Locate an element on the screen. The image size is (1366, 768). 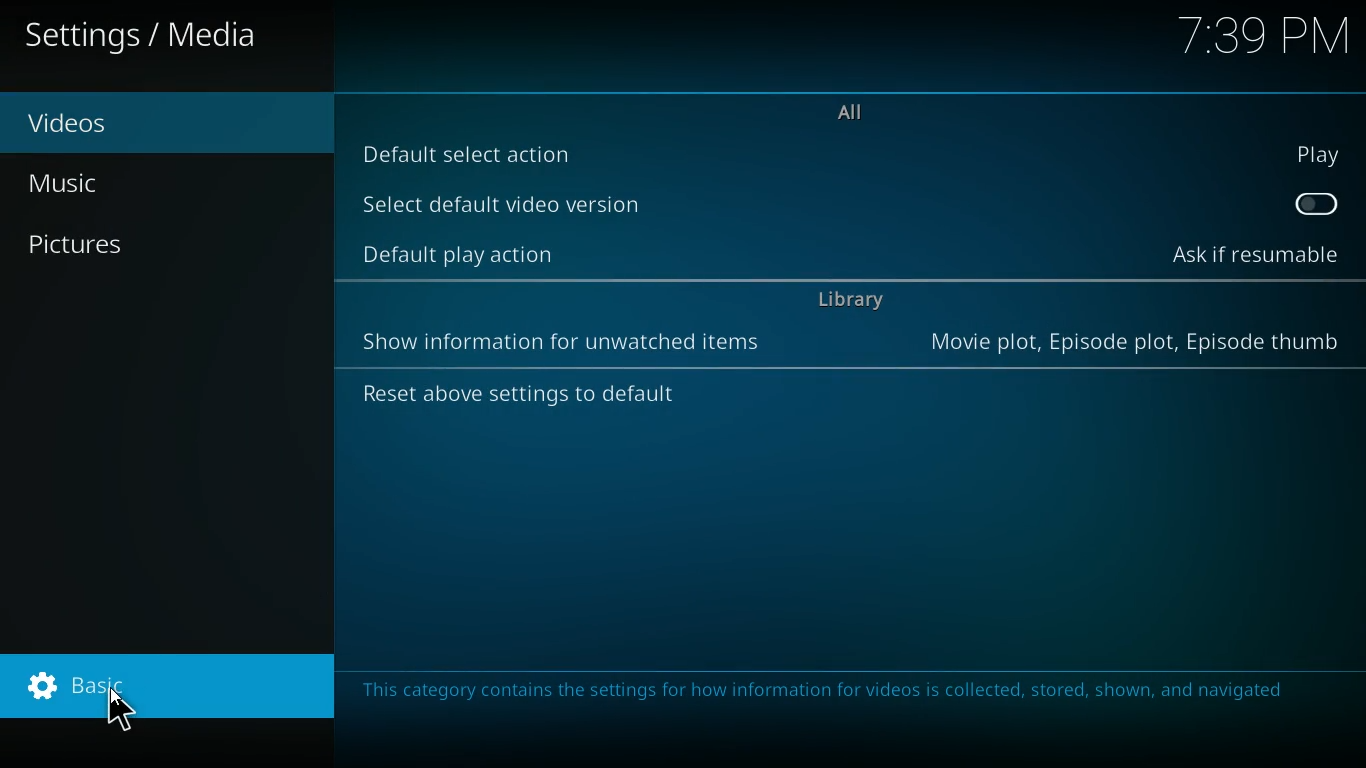
cursor is located at coordinates (127, 712).